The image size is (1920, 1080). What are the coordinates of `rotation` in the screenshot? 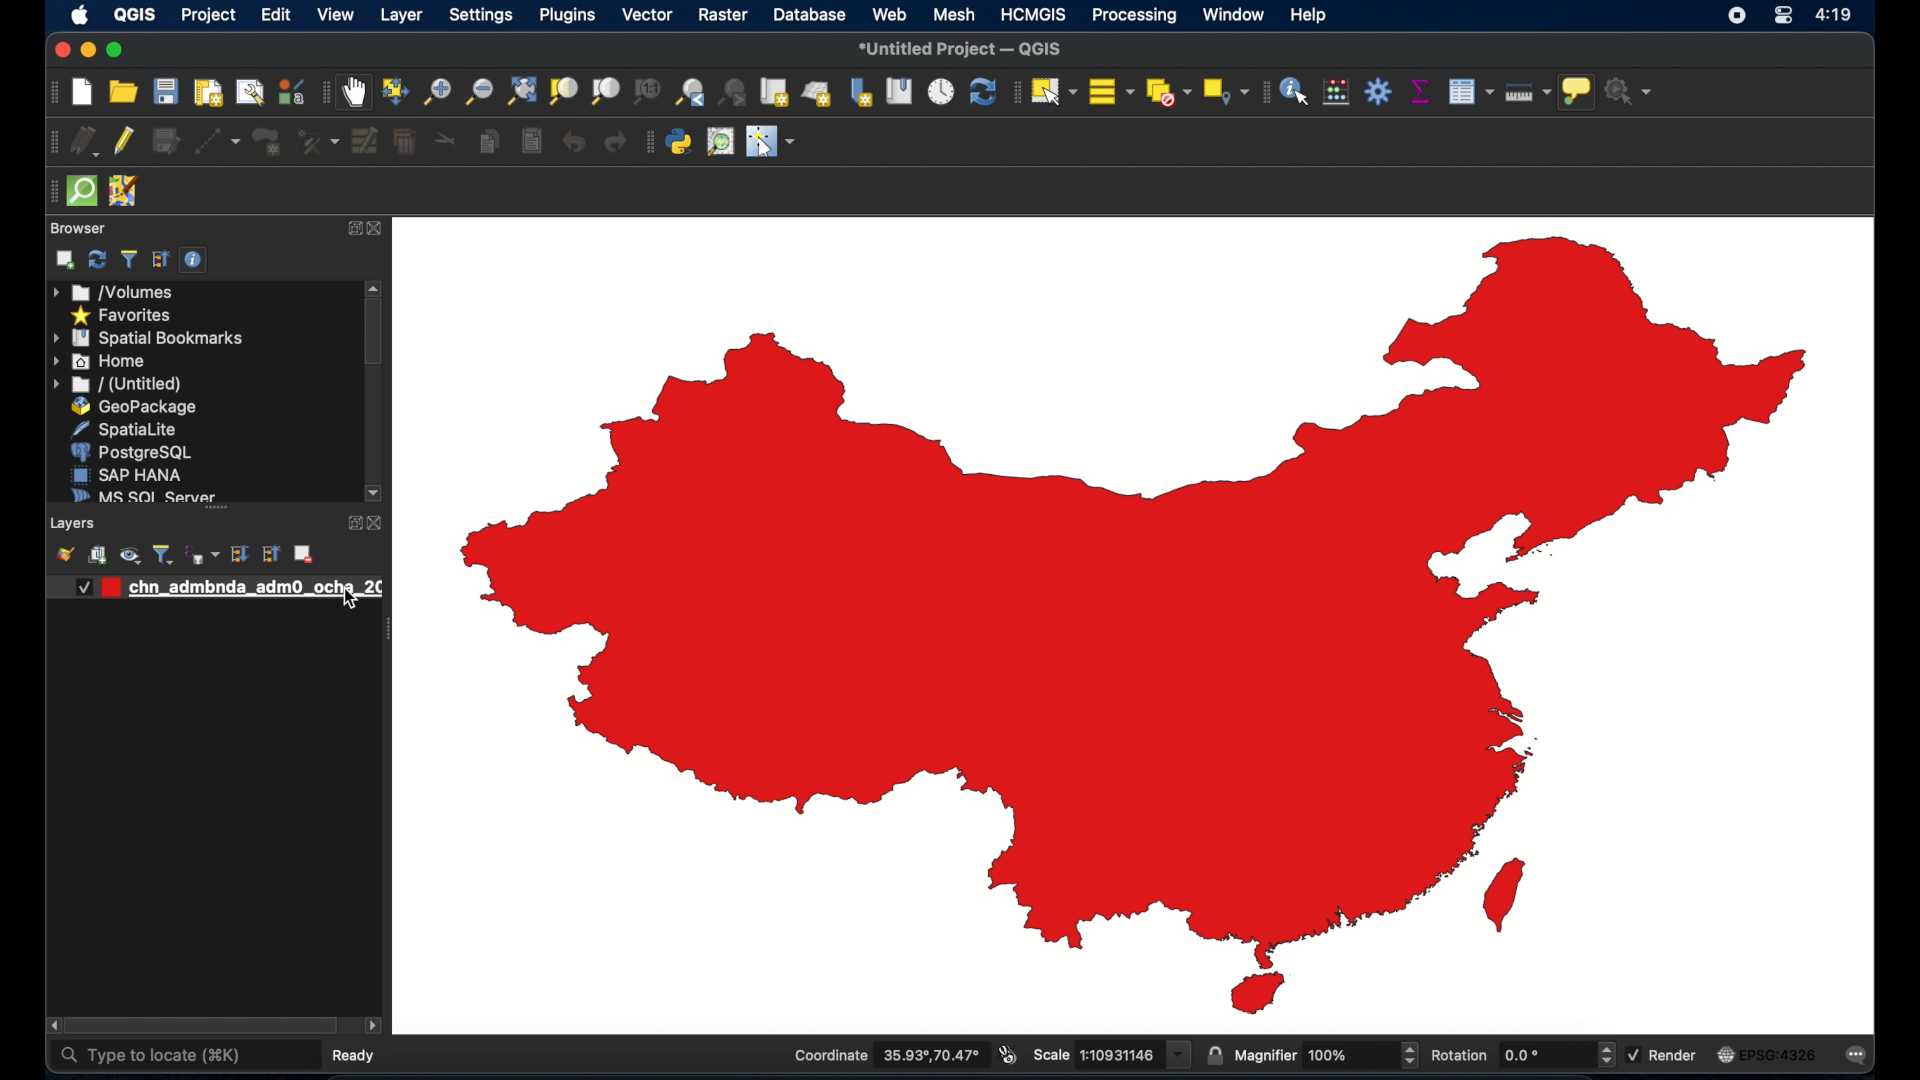 It's located at (1513, 1055).